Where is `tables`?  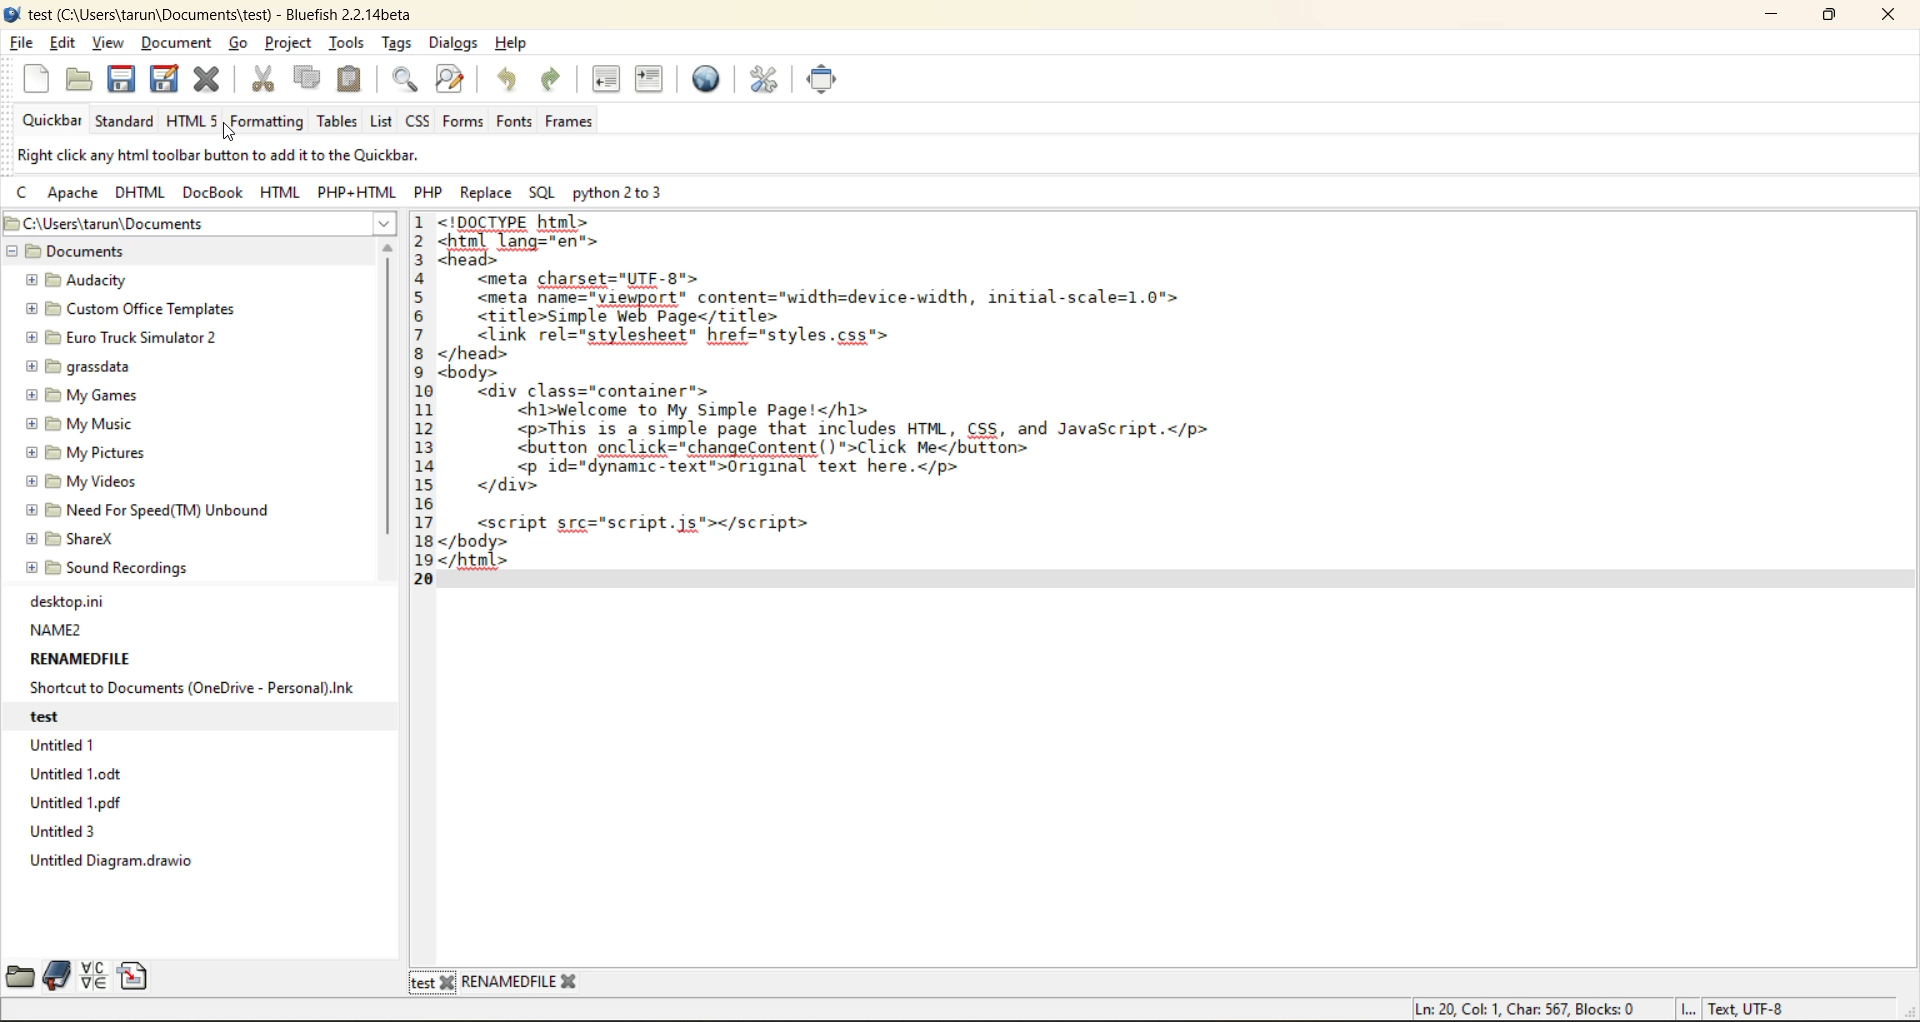 tables is located at coordinates (334, 123).